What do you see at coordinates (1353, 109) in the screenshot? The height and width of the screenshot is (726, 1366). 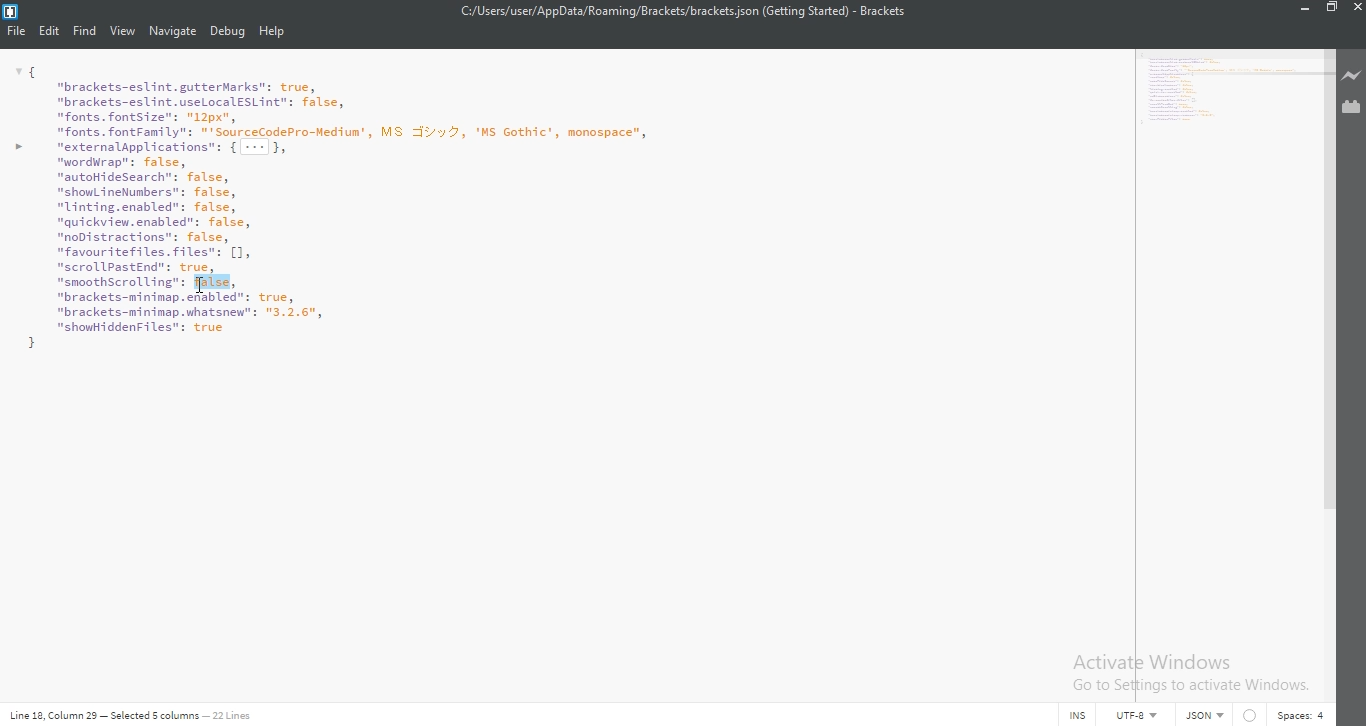 I see `Extension Manager` at bounding box center [1353, 109].